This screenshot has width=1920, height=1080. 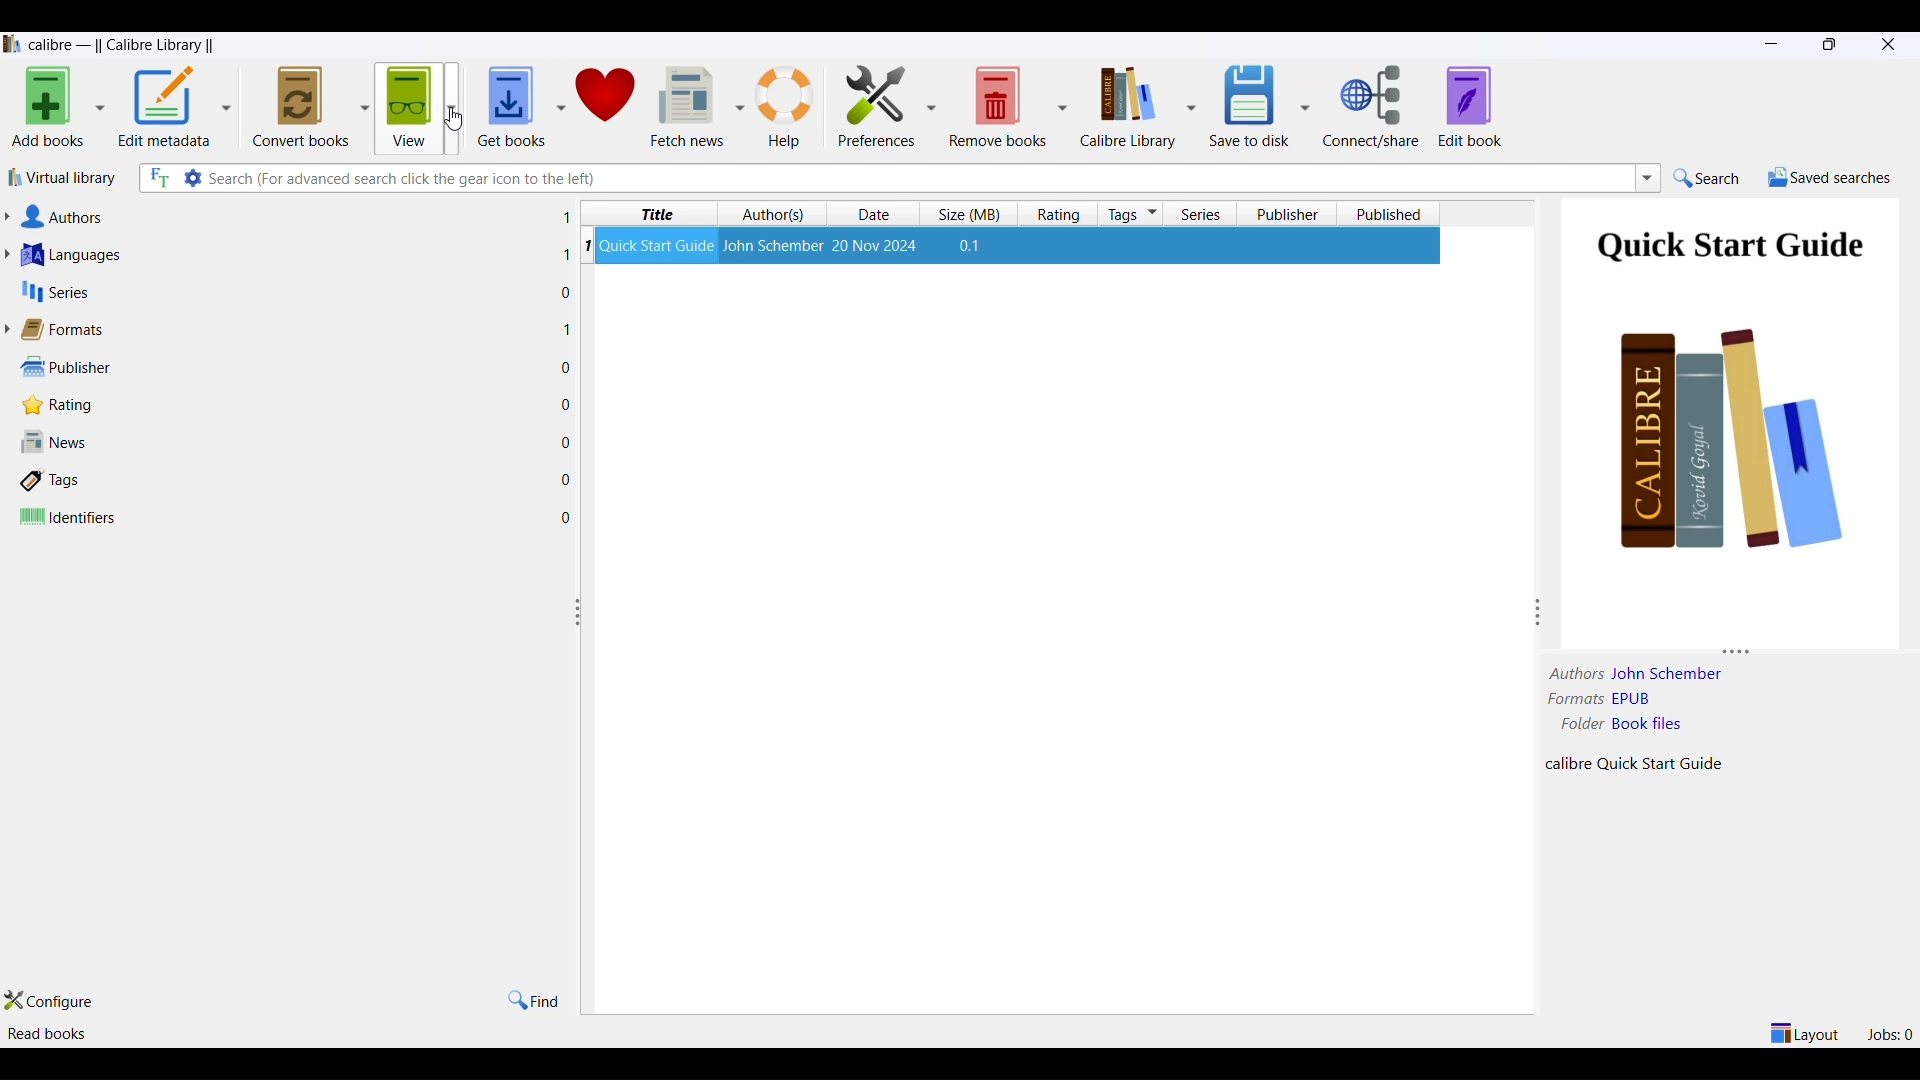 What do you see at coordinates (1677, 726) in the screenshot?
I see `Book files` at bounding box center [1677, 726].